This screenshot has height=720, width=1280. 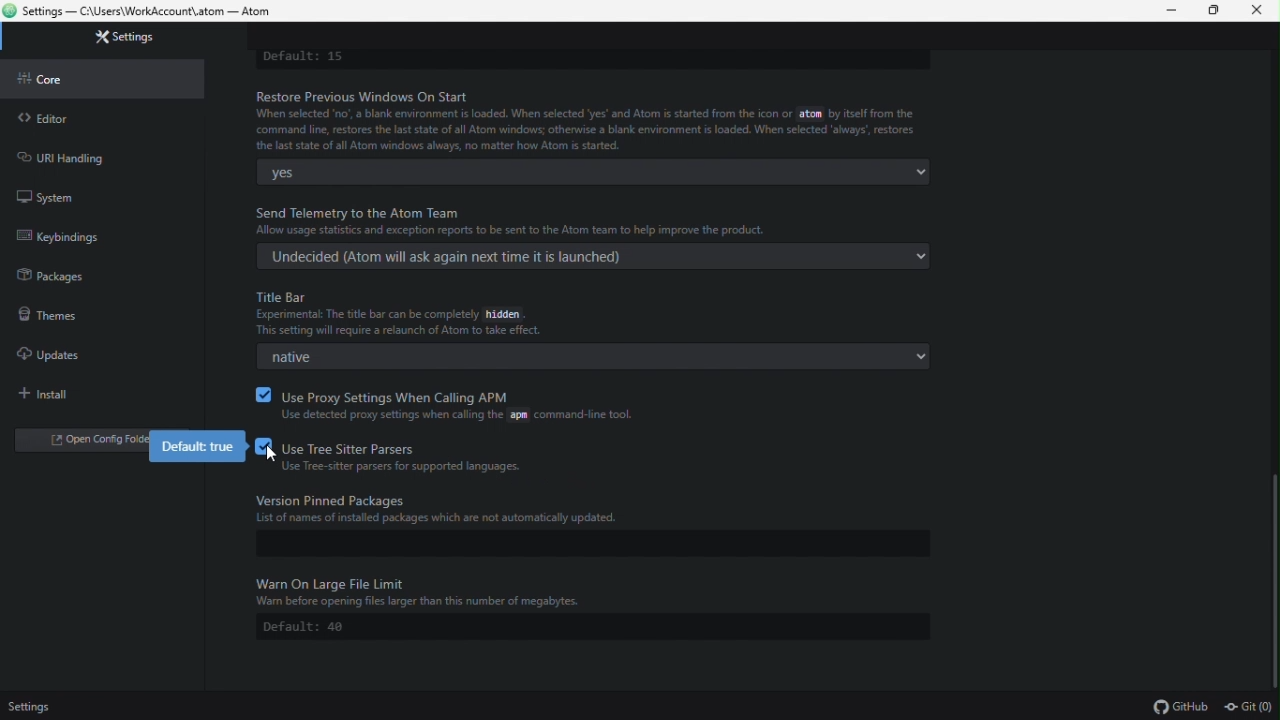 What do you see at coordinates (55, 79) in the screenshot?
I see `core` at bounding box center [55, 79].